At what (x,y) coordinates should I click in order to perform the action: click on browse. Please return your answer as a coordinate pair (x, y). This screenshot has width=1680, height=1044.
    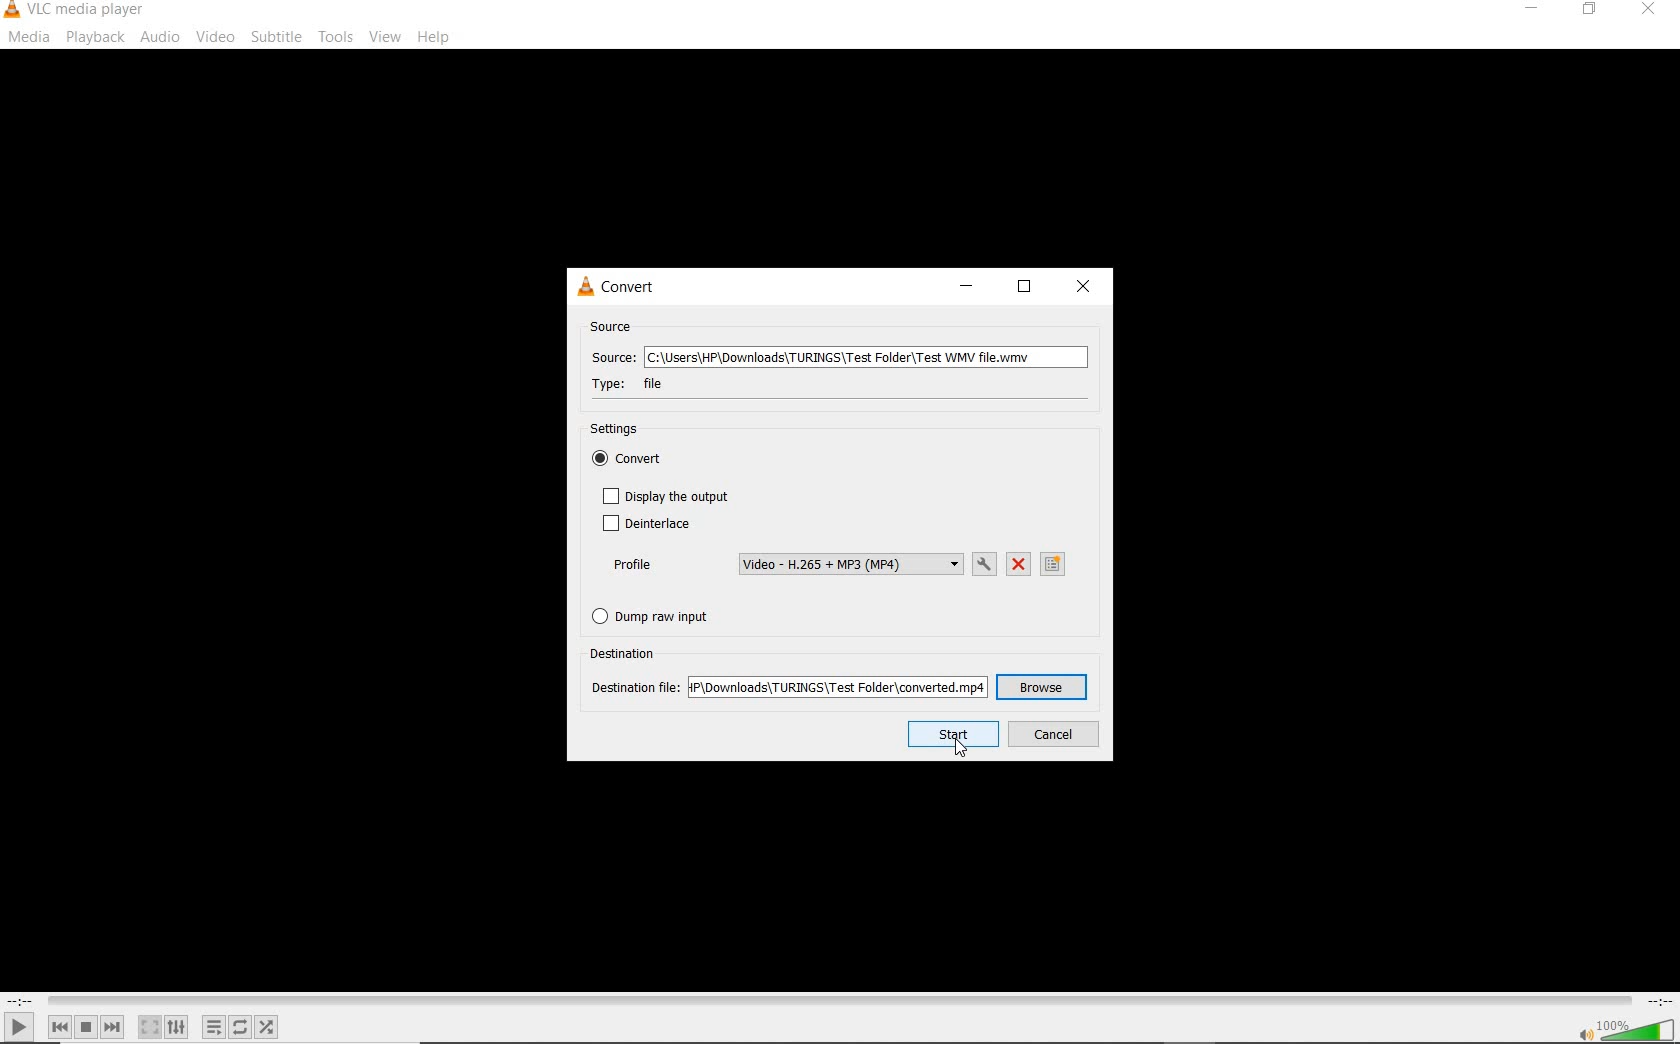
    Looking at the image, I should click on (1042, 688).